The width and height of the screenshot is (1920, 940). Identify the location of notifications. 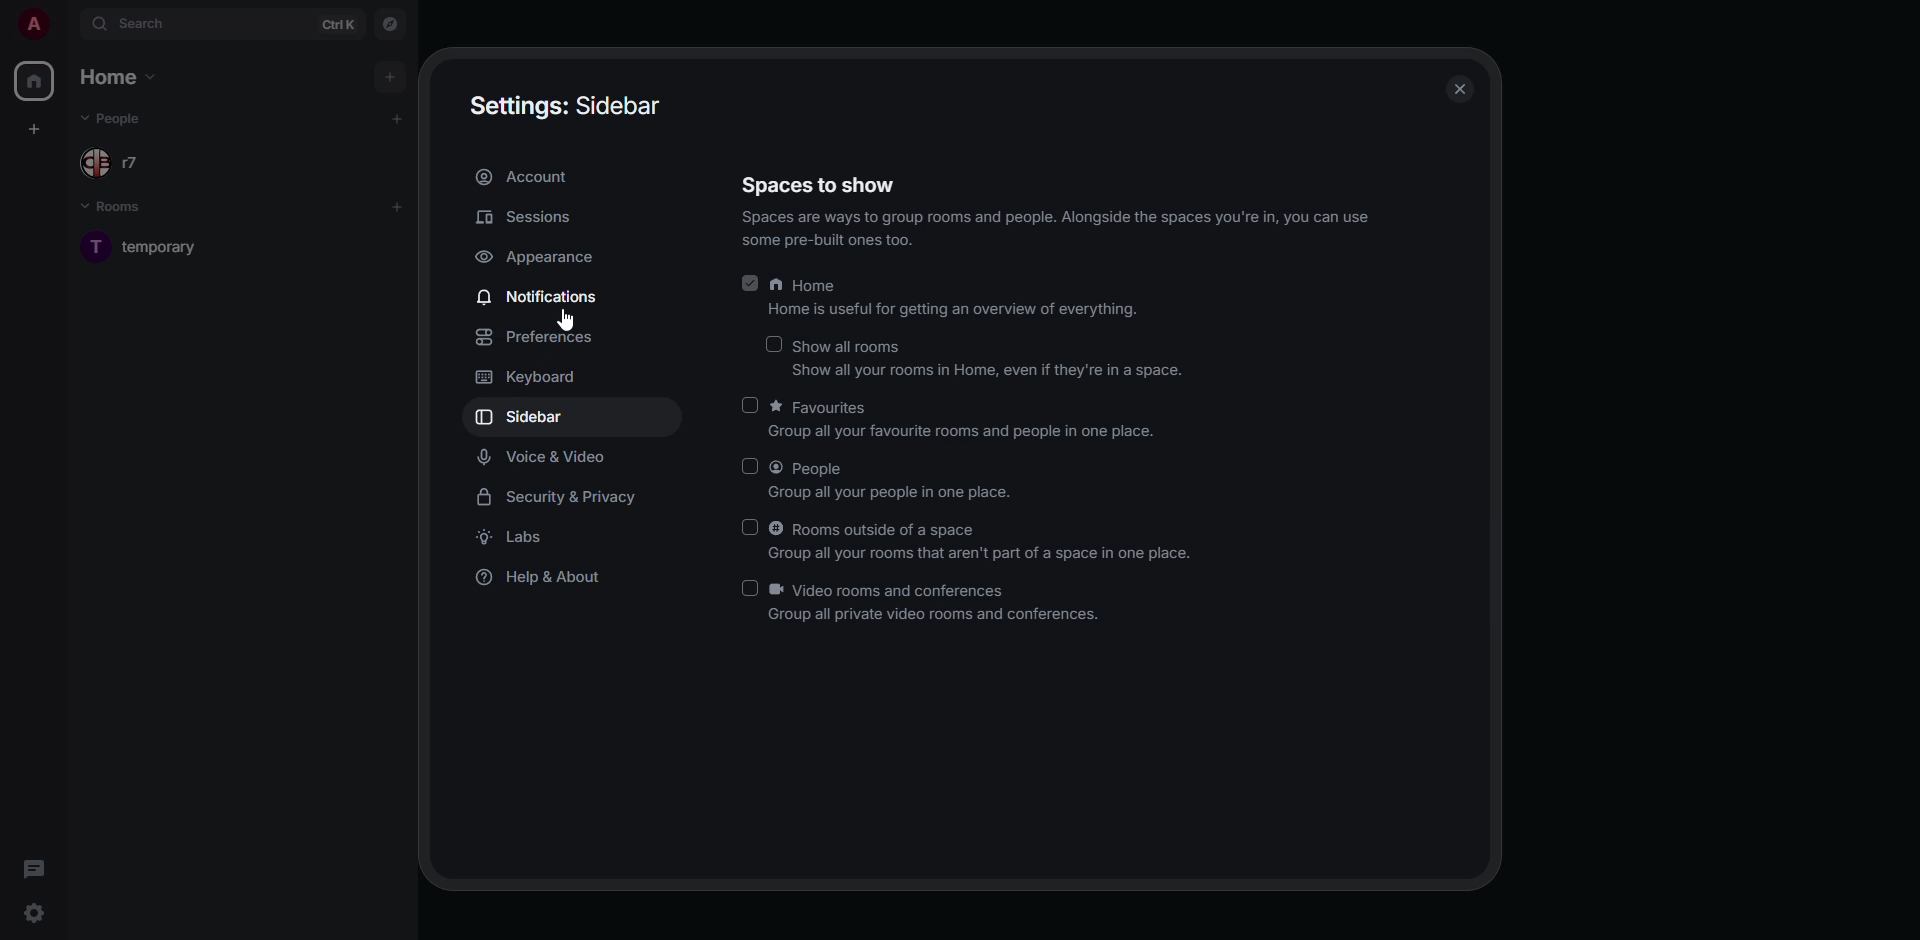
(543, 295).